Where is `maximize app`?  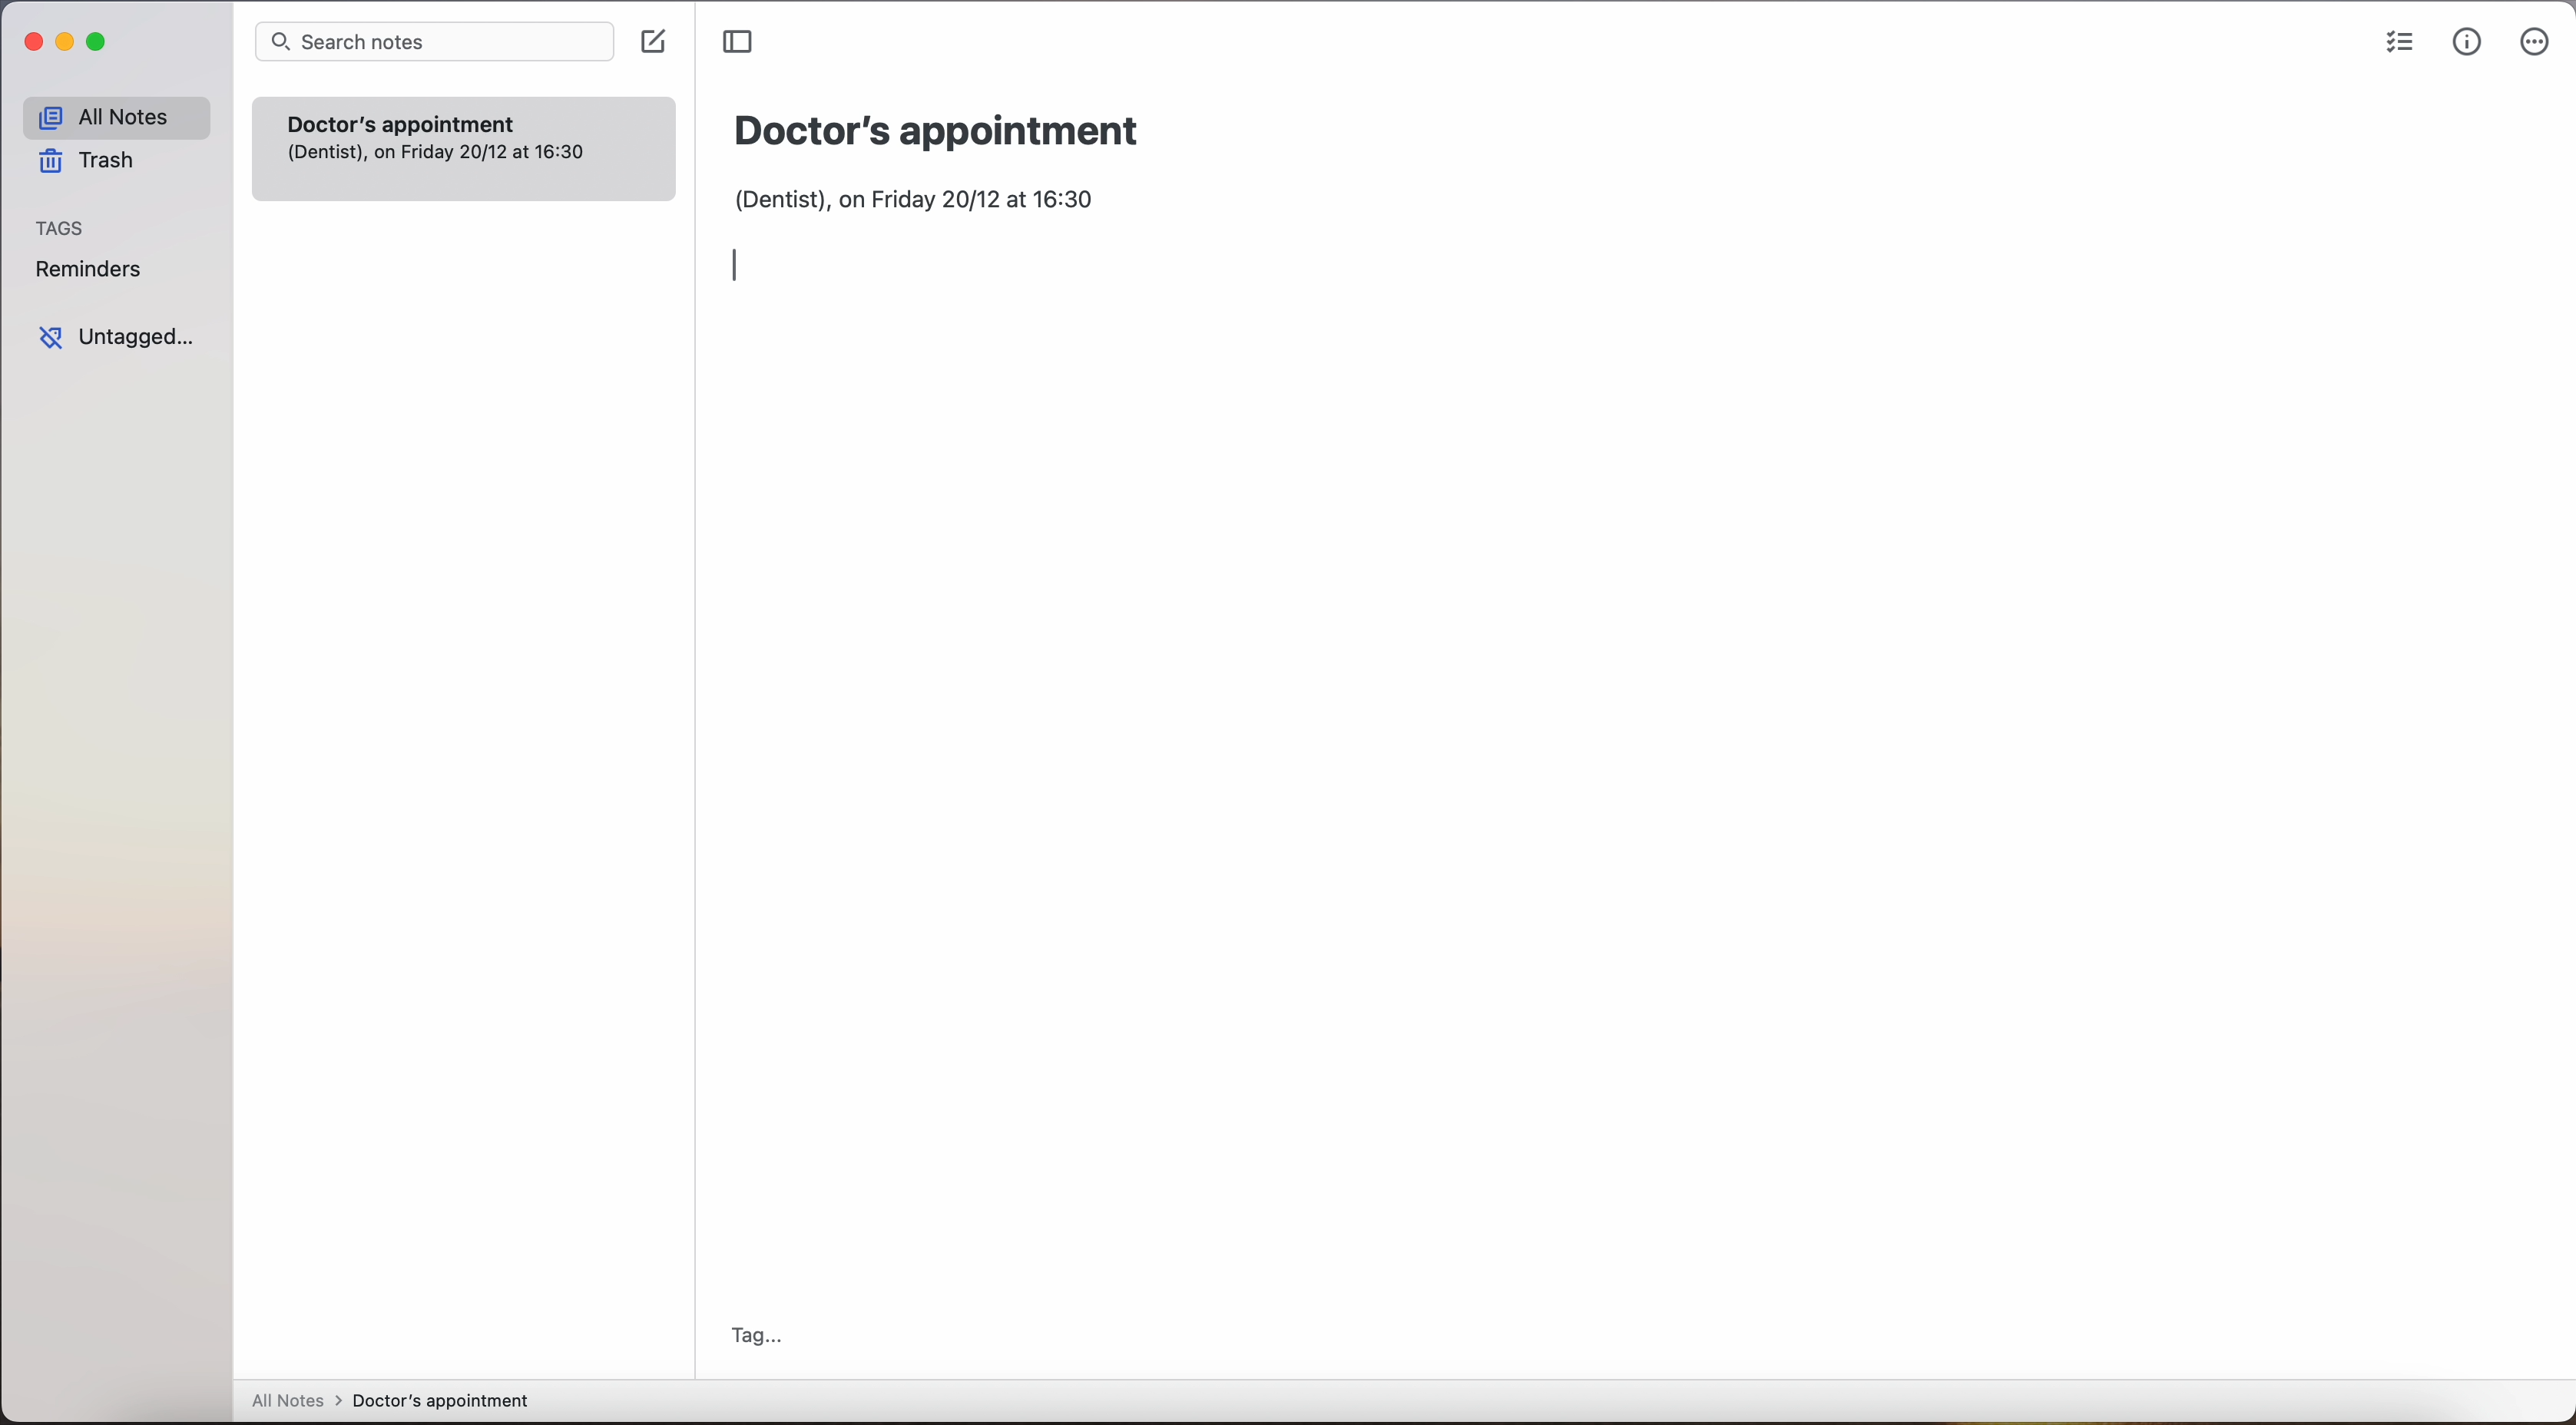 maximize app is located at coordinates (101, 42).